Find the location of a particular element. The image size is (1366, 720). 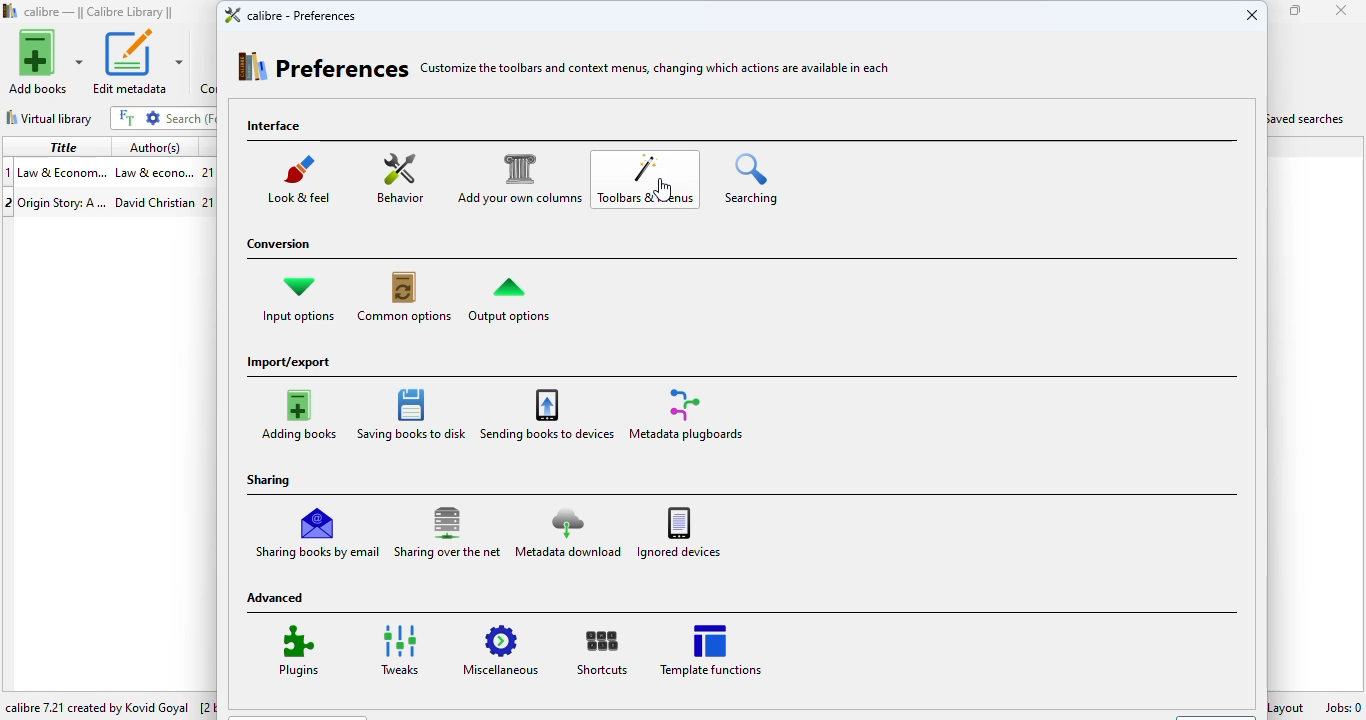

add books is located at coordinates (46, 61).